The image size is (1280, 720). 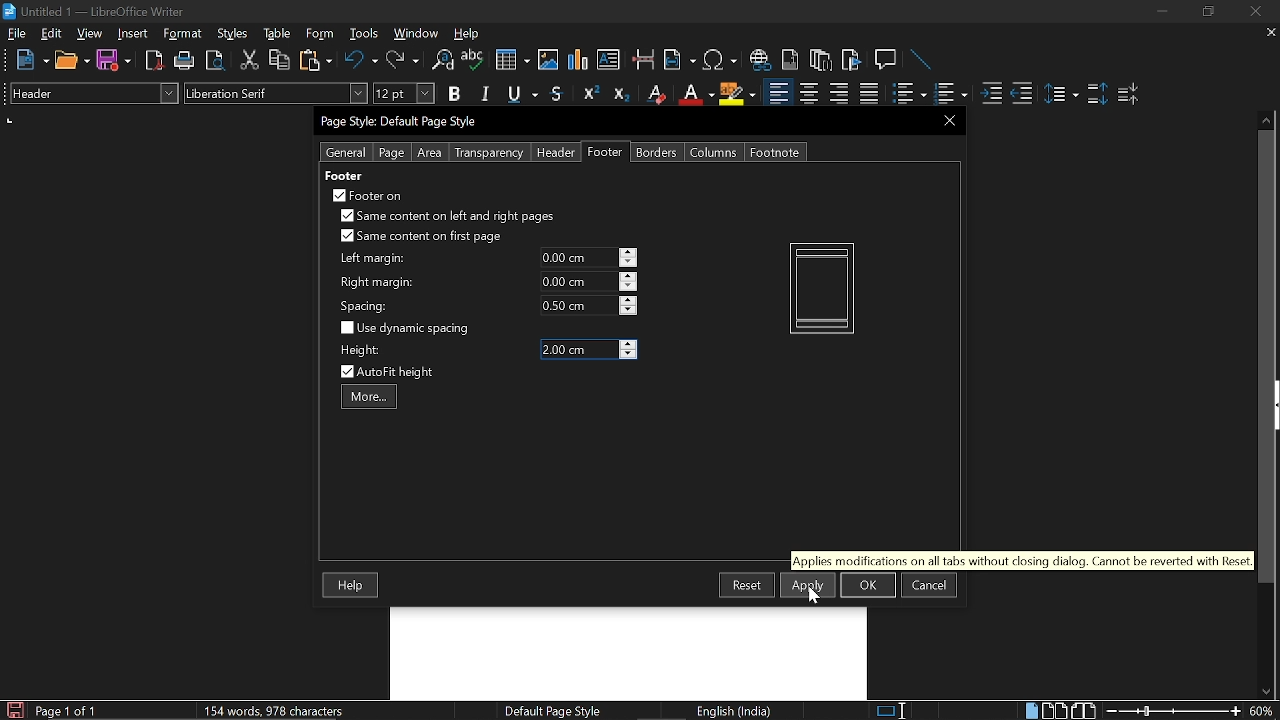 I want to click on WIndow, so click(x=417, y=33).